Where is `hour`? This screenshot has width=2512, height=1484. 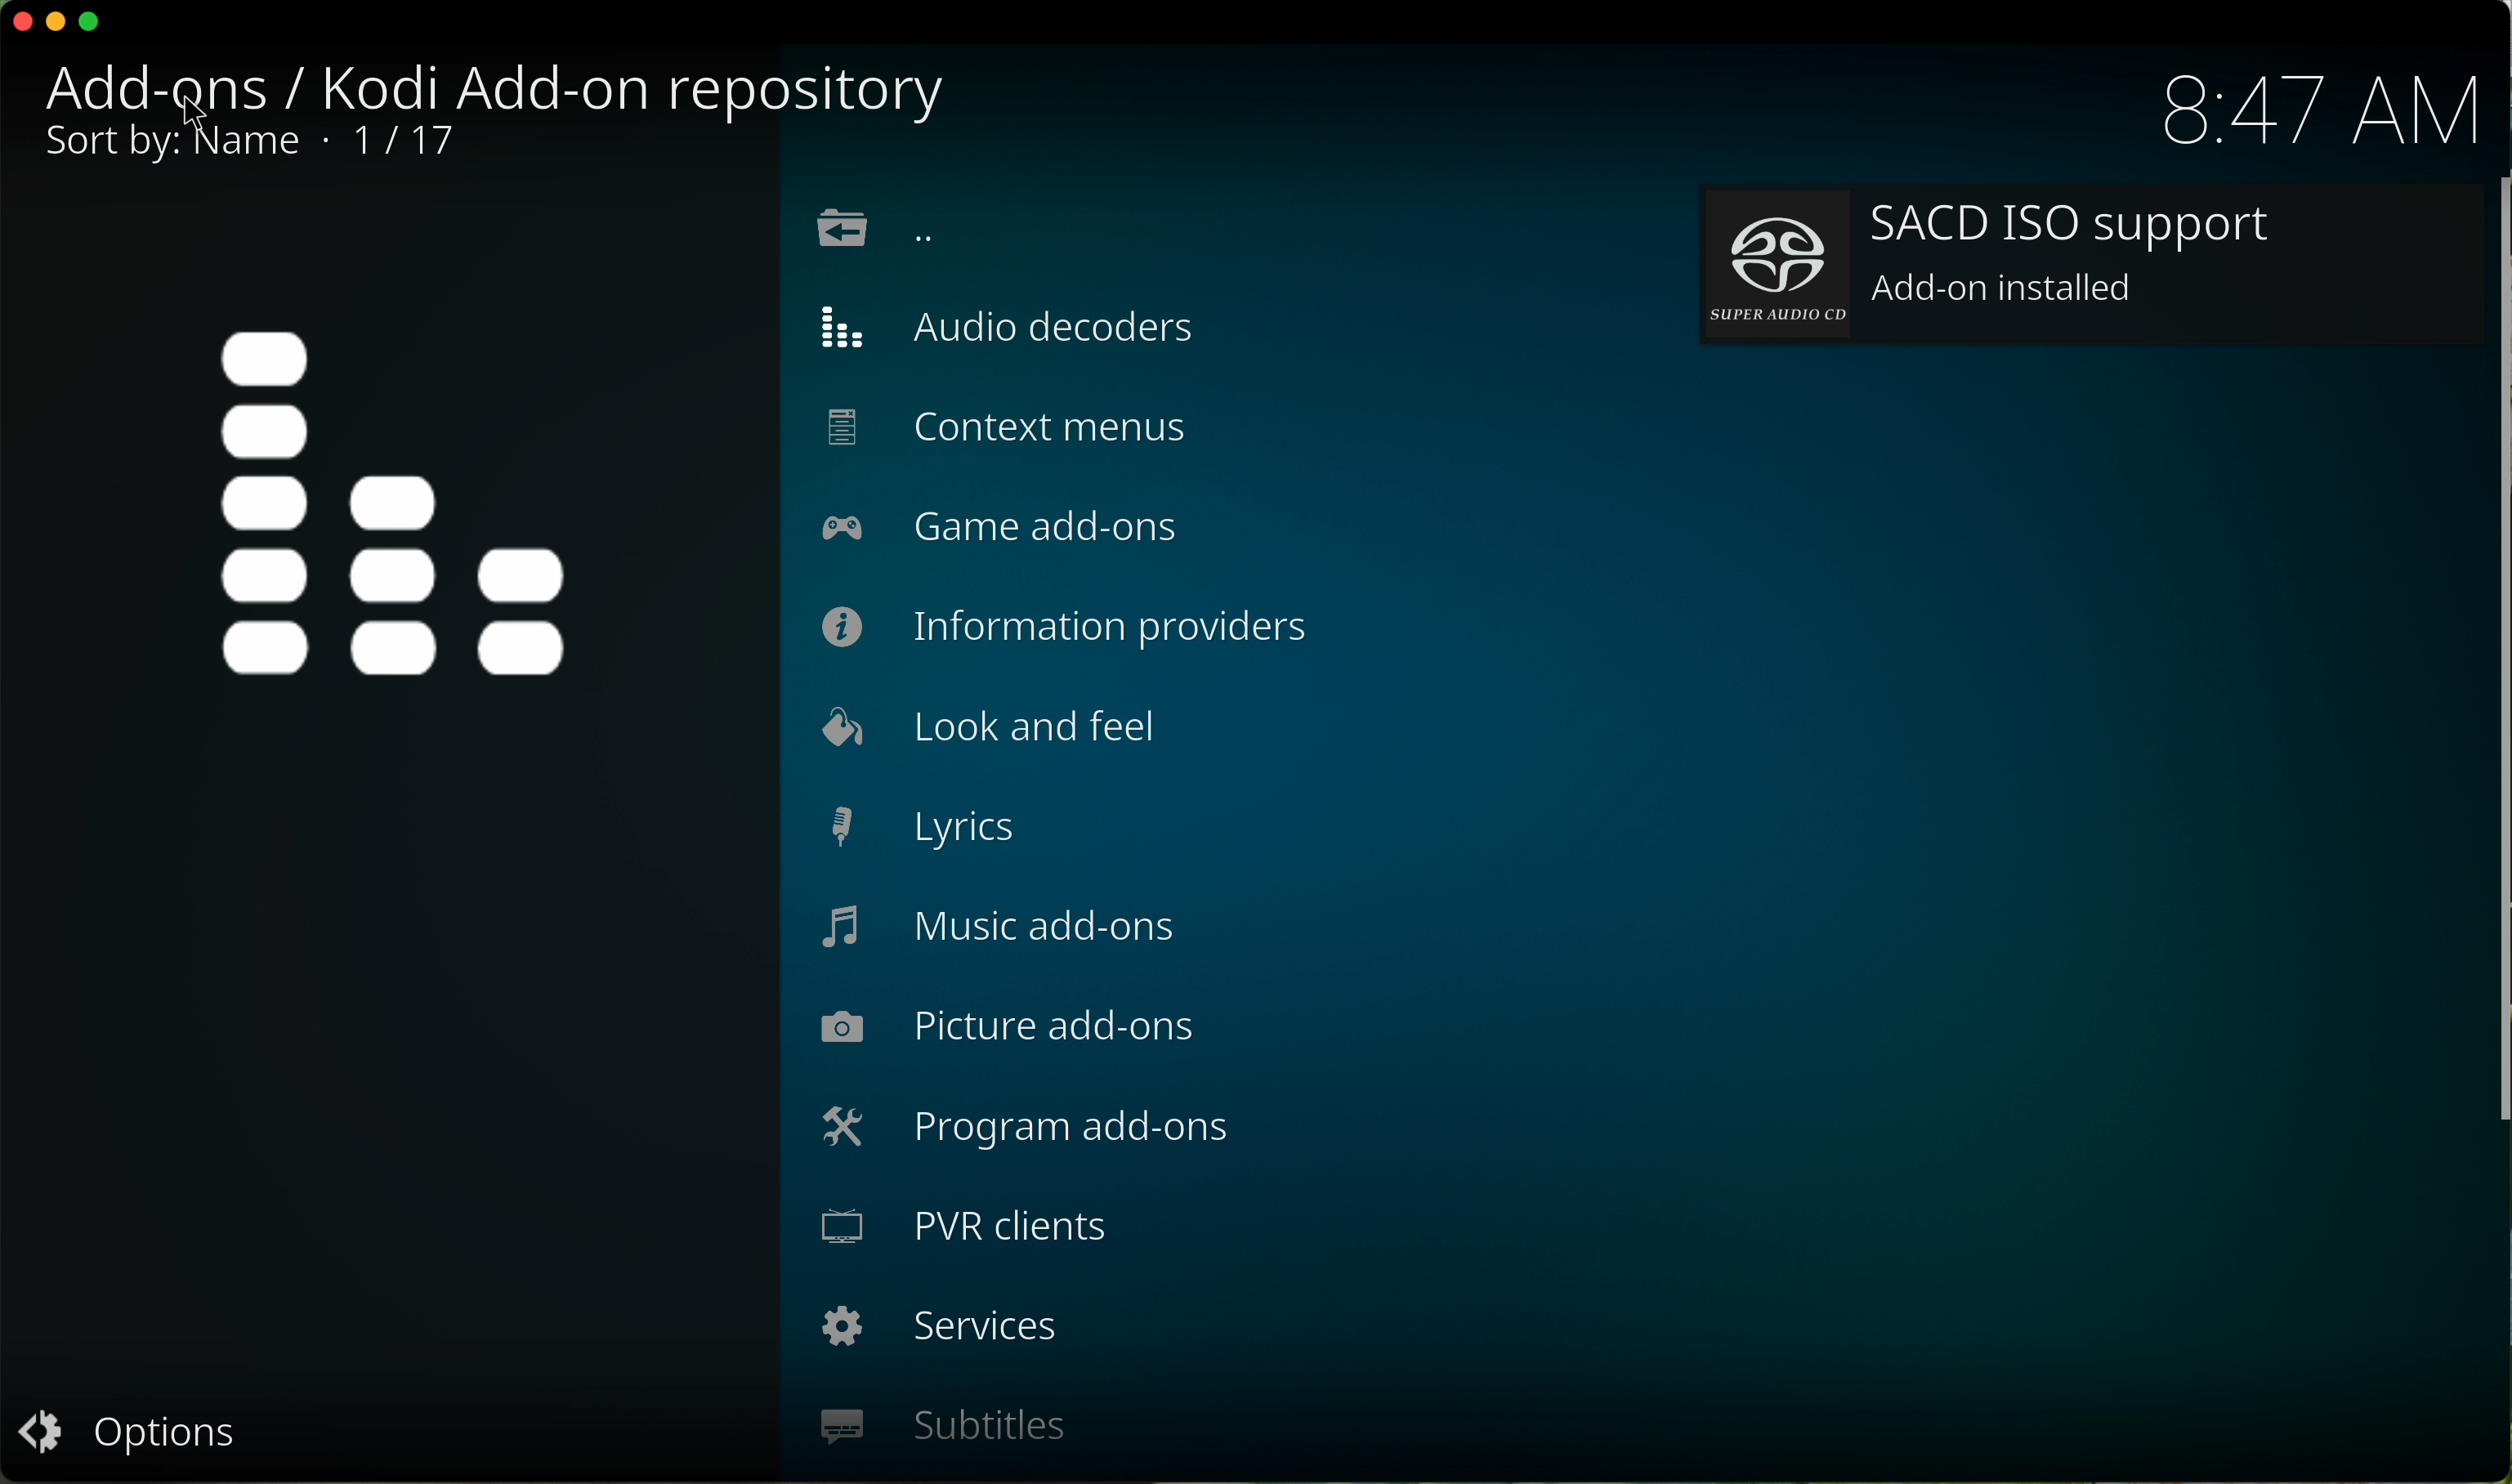 hour is located at coordinates (2317, 110).